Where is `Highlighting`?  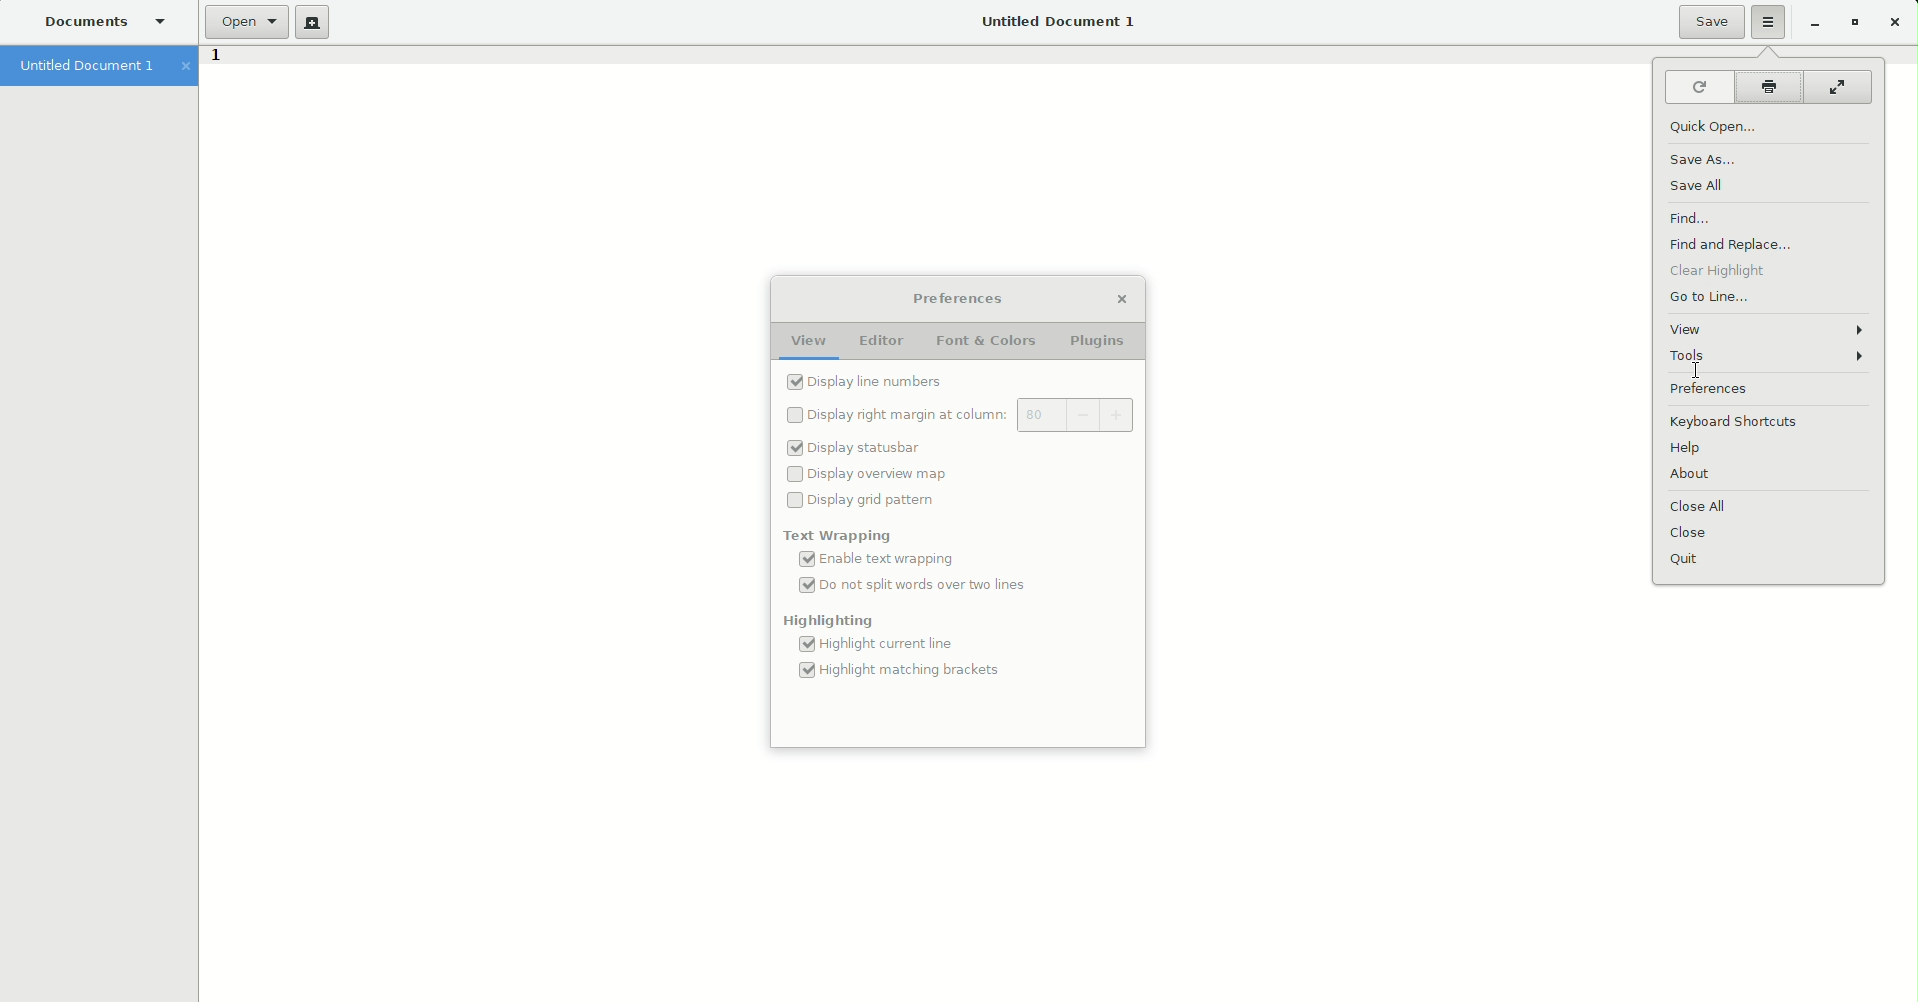
Highlighting is located at coordinates (831, 623).